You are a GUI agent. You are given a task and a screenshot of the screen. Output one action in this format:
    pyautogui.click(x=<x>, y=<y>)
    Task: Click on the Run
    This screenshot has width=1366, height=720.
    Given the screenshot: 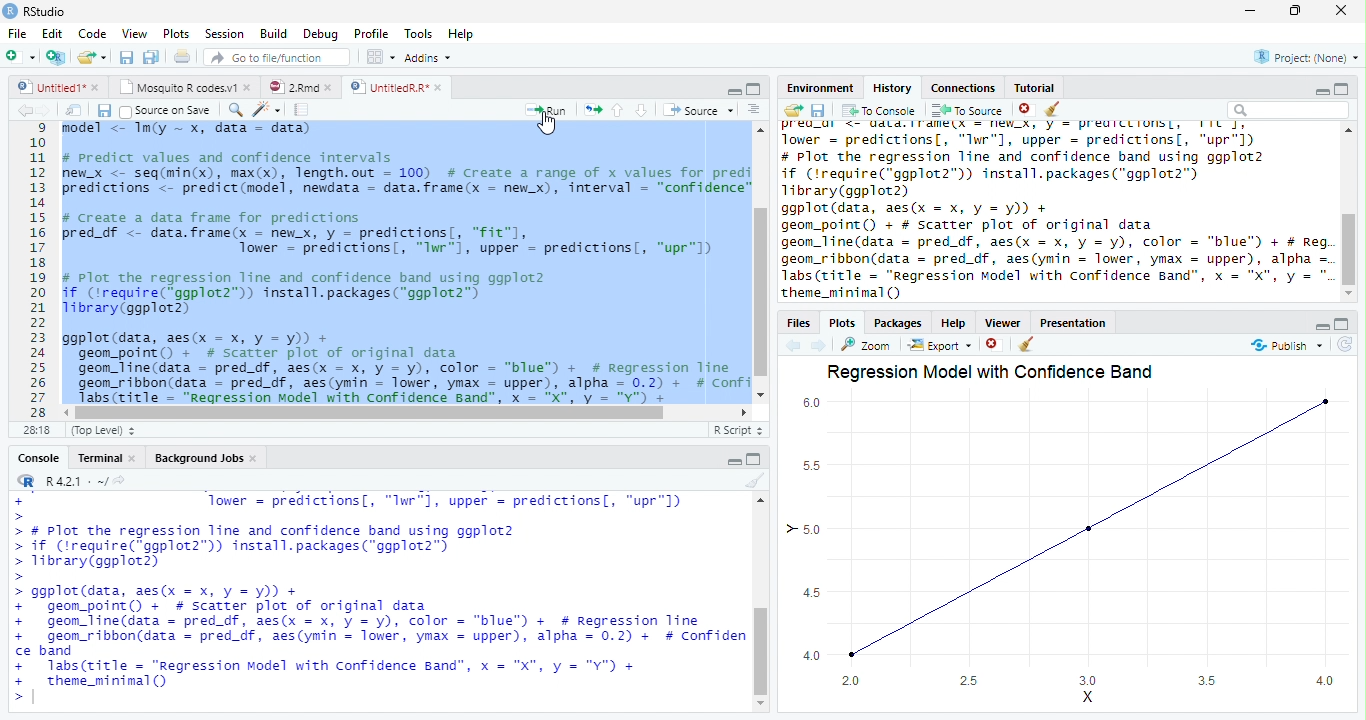 What is the action you would take?
    pyautogui.click(x=544, y=111)
    